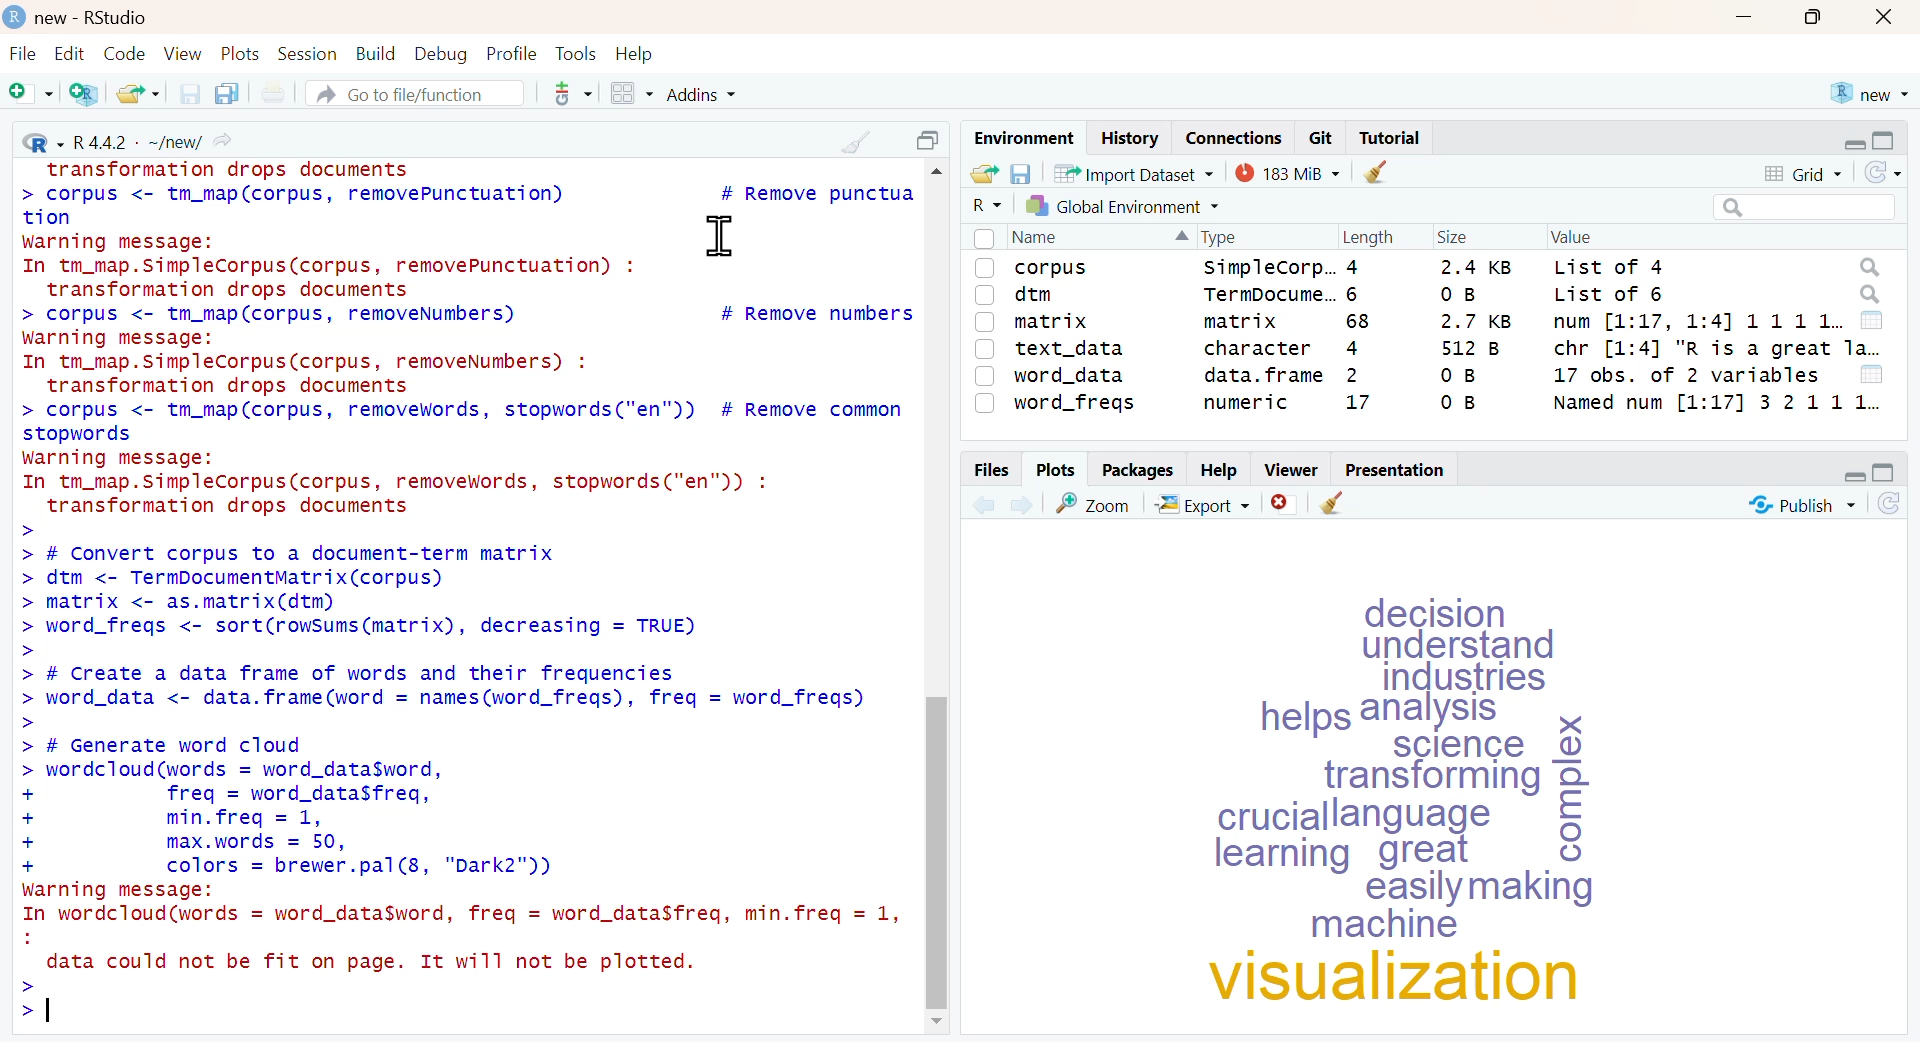 The width and height of the screenshot is (1920, 1042). Describe the element at coordinates (1367, 237) in the screenshot. I see `Length` at that location.